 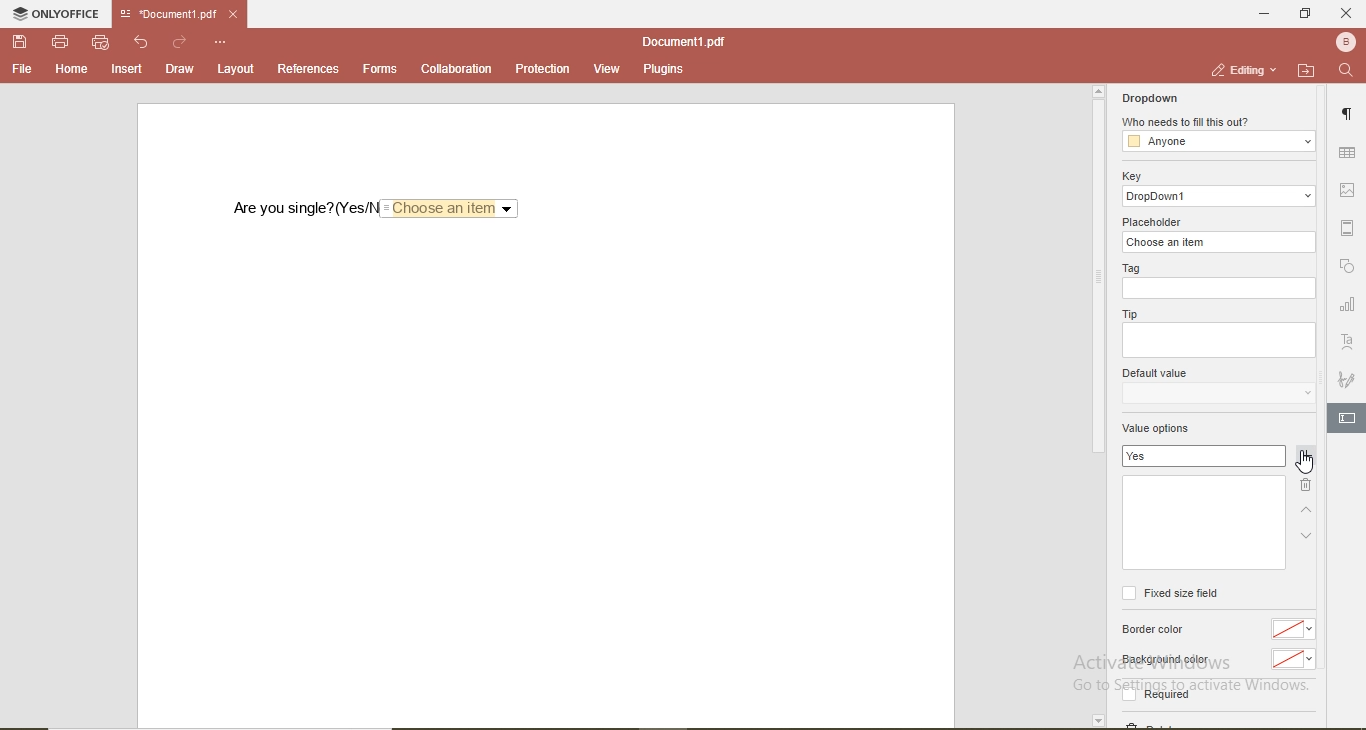 I want to click on view, so click(x=607, y=69).